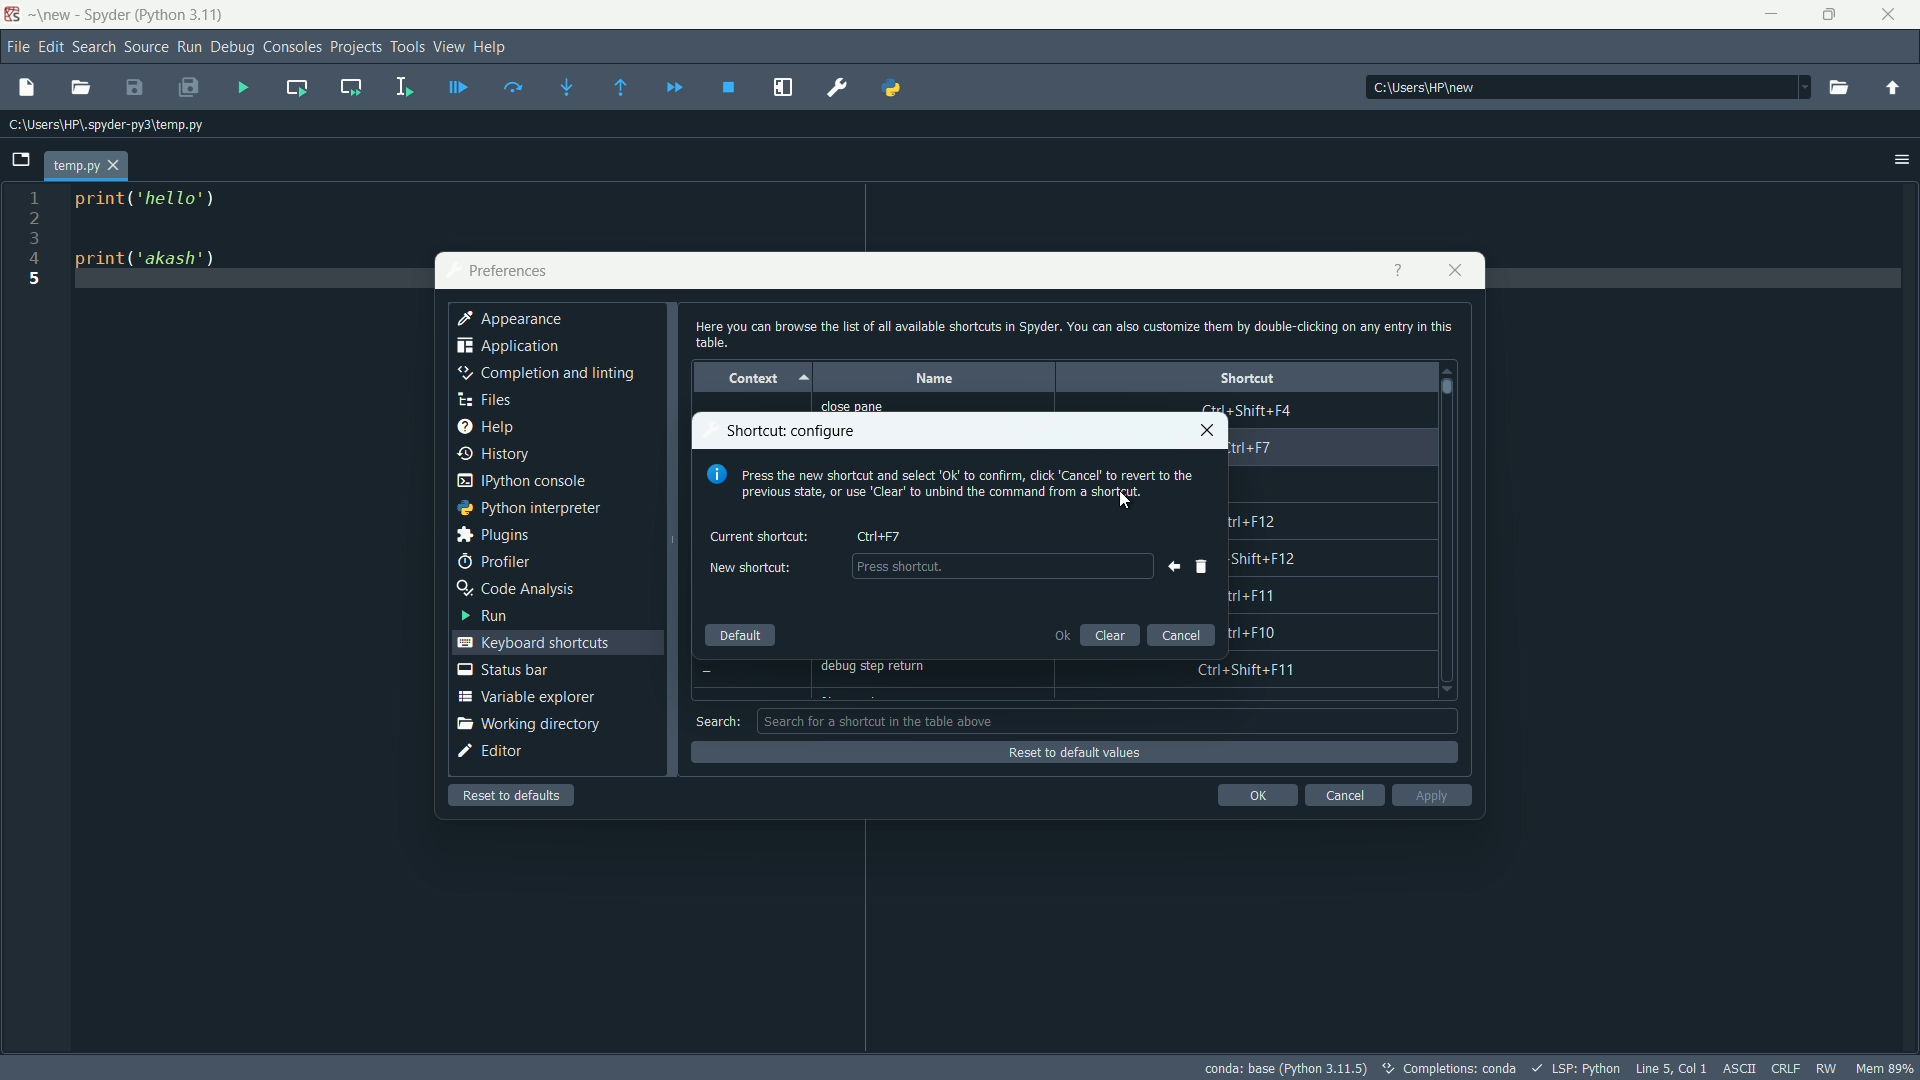 The image size is (1920, 1080). I want to click on save file, so click(134, 89).